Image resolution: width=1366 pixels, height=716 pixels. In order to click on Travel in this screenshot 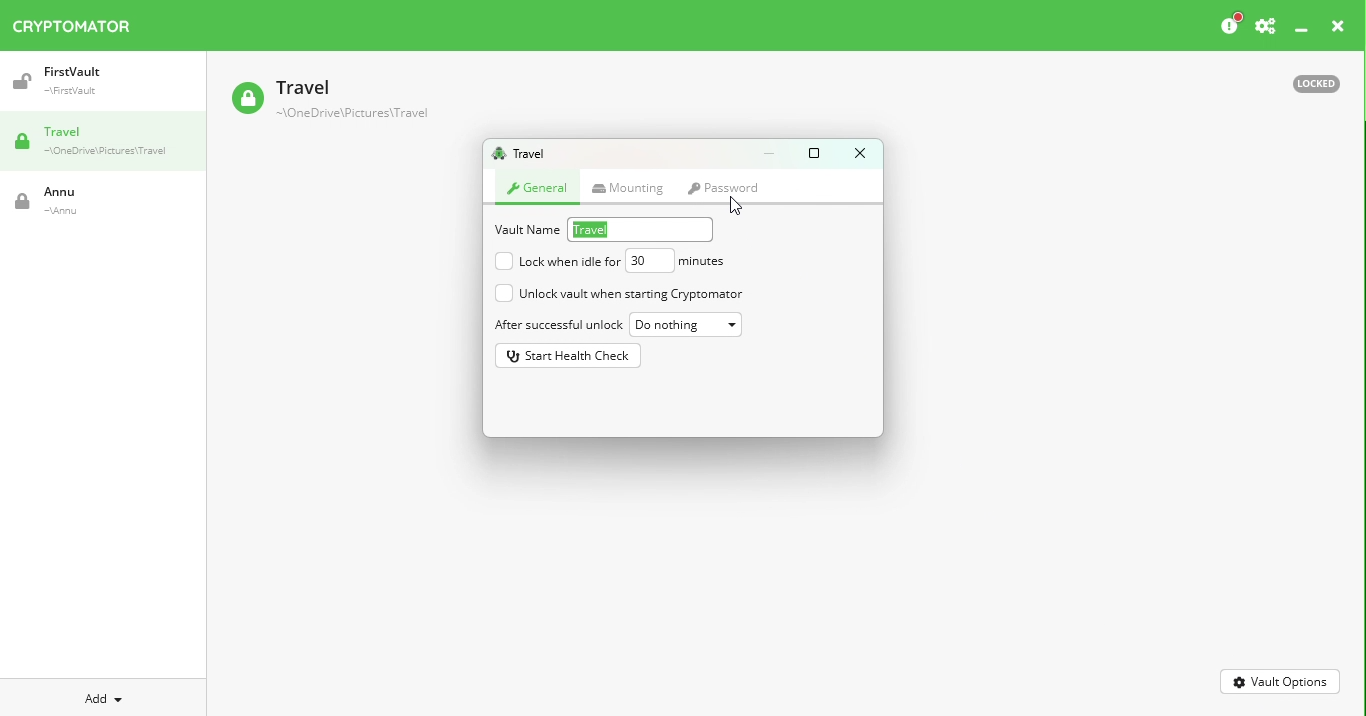, I will do `click(518, 154)`.